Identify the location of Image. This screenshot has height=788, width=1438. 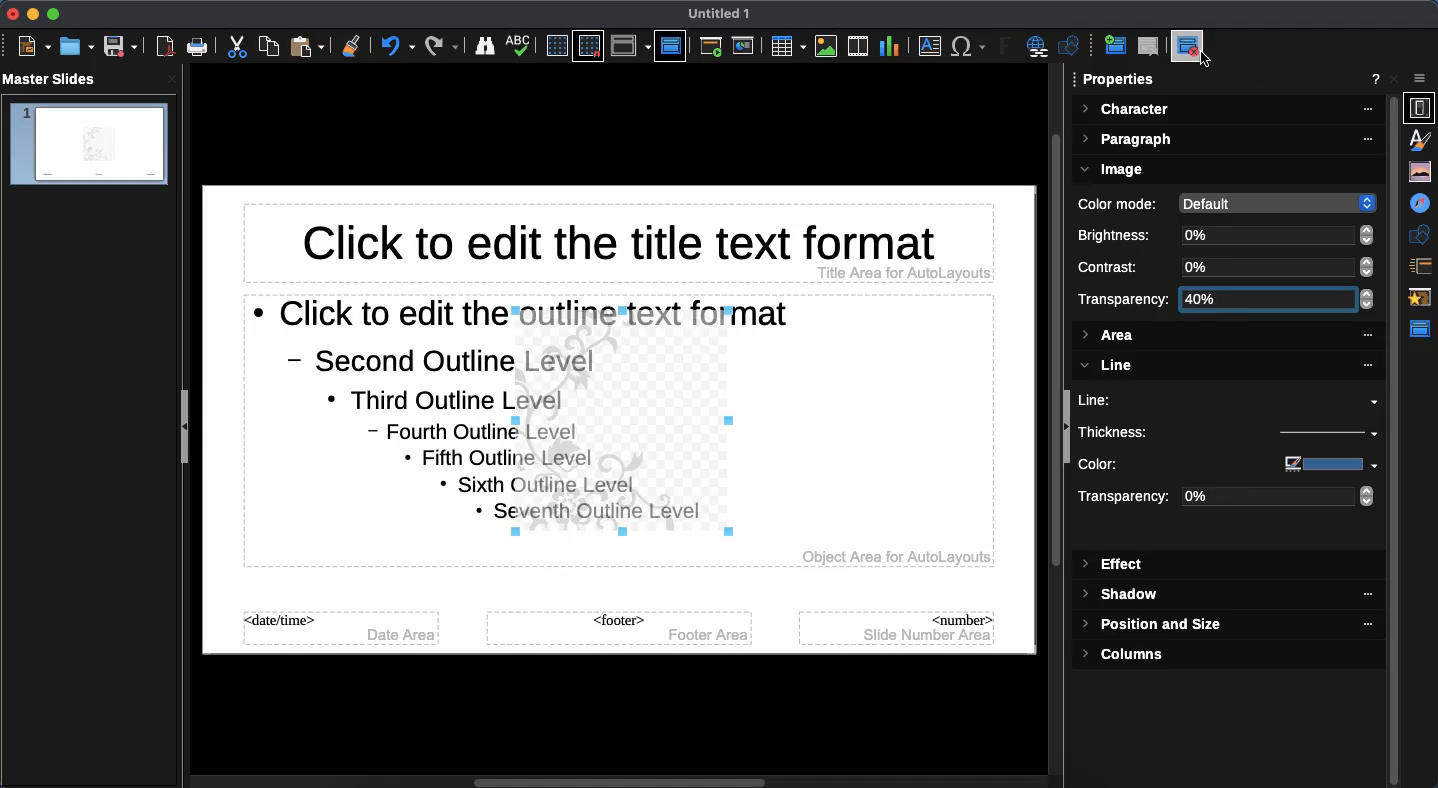
(1116, 170).